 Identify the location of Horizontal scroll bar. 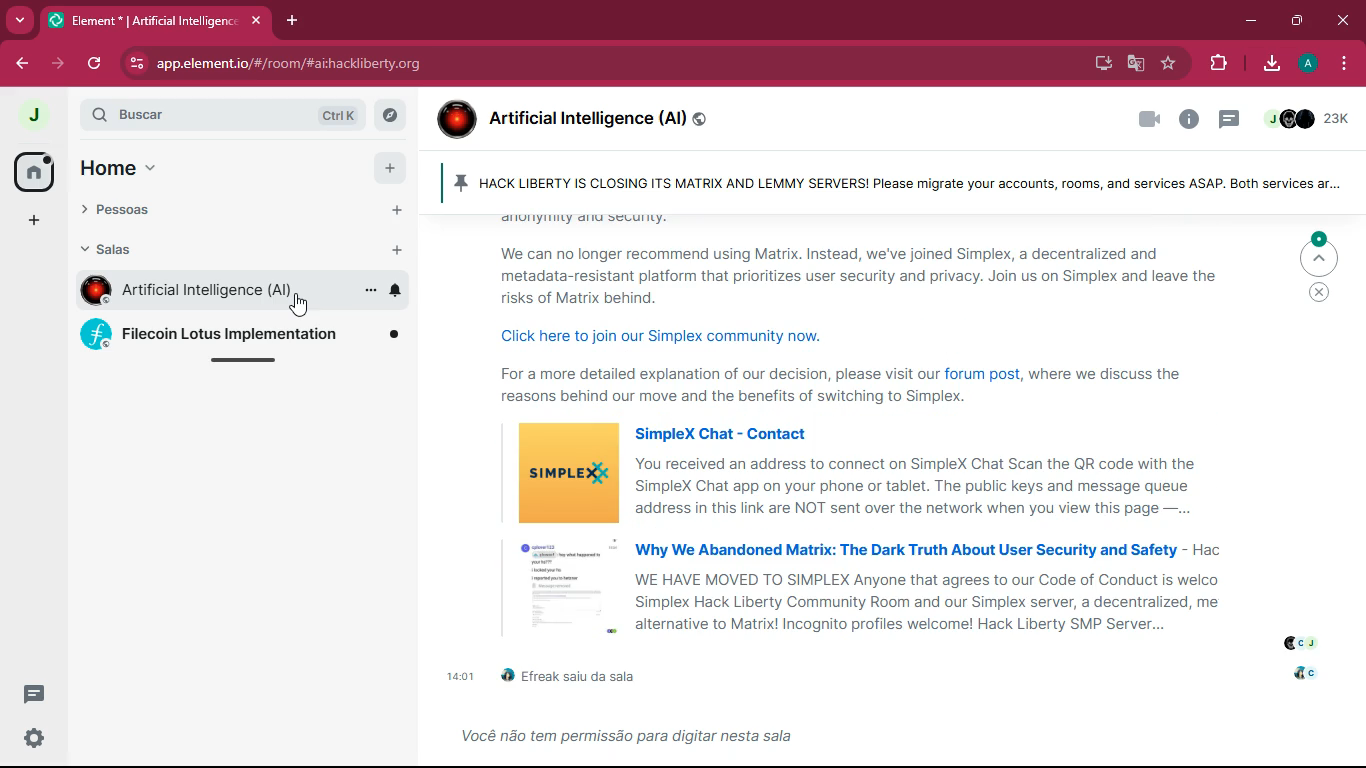
(250, 365).